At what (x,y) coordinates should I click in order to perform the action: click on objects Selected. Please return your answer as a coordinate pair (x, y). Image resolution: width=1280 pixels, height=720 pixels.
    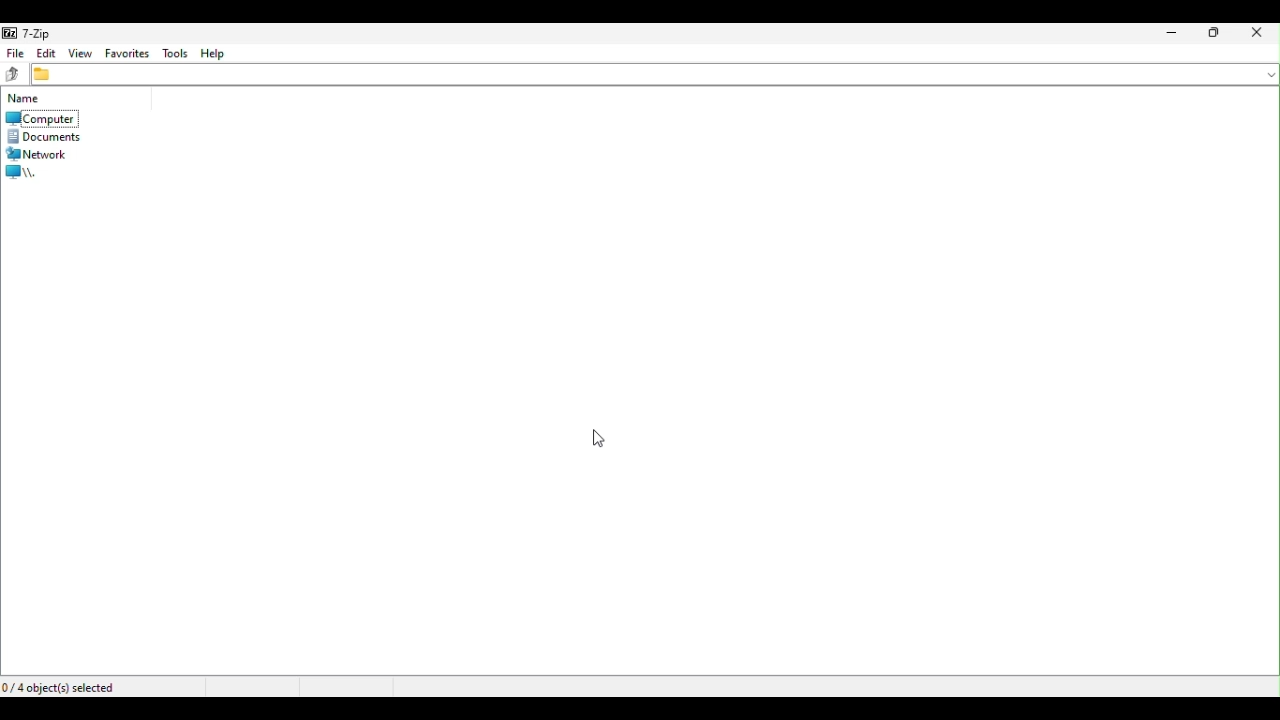
    Looking at the image, I should click on (71, 684).